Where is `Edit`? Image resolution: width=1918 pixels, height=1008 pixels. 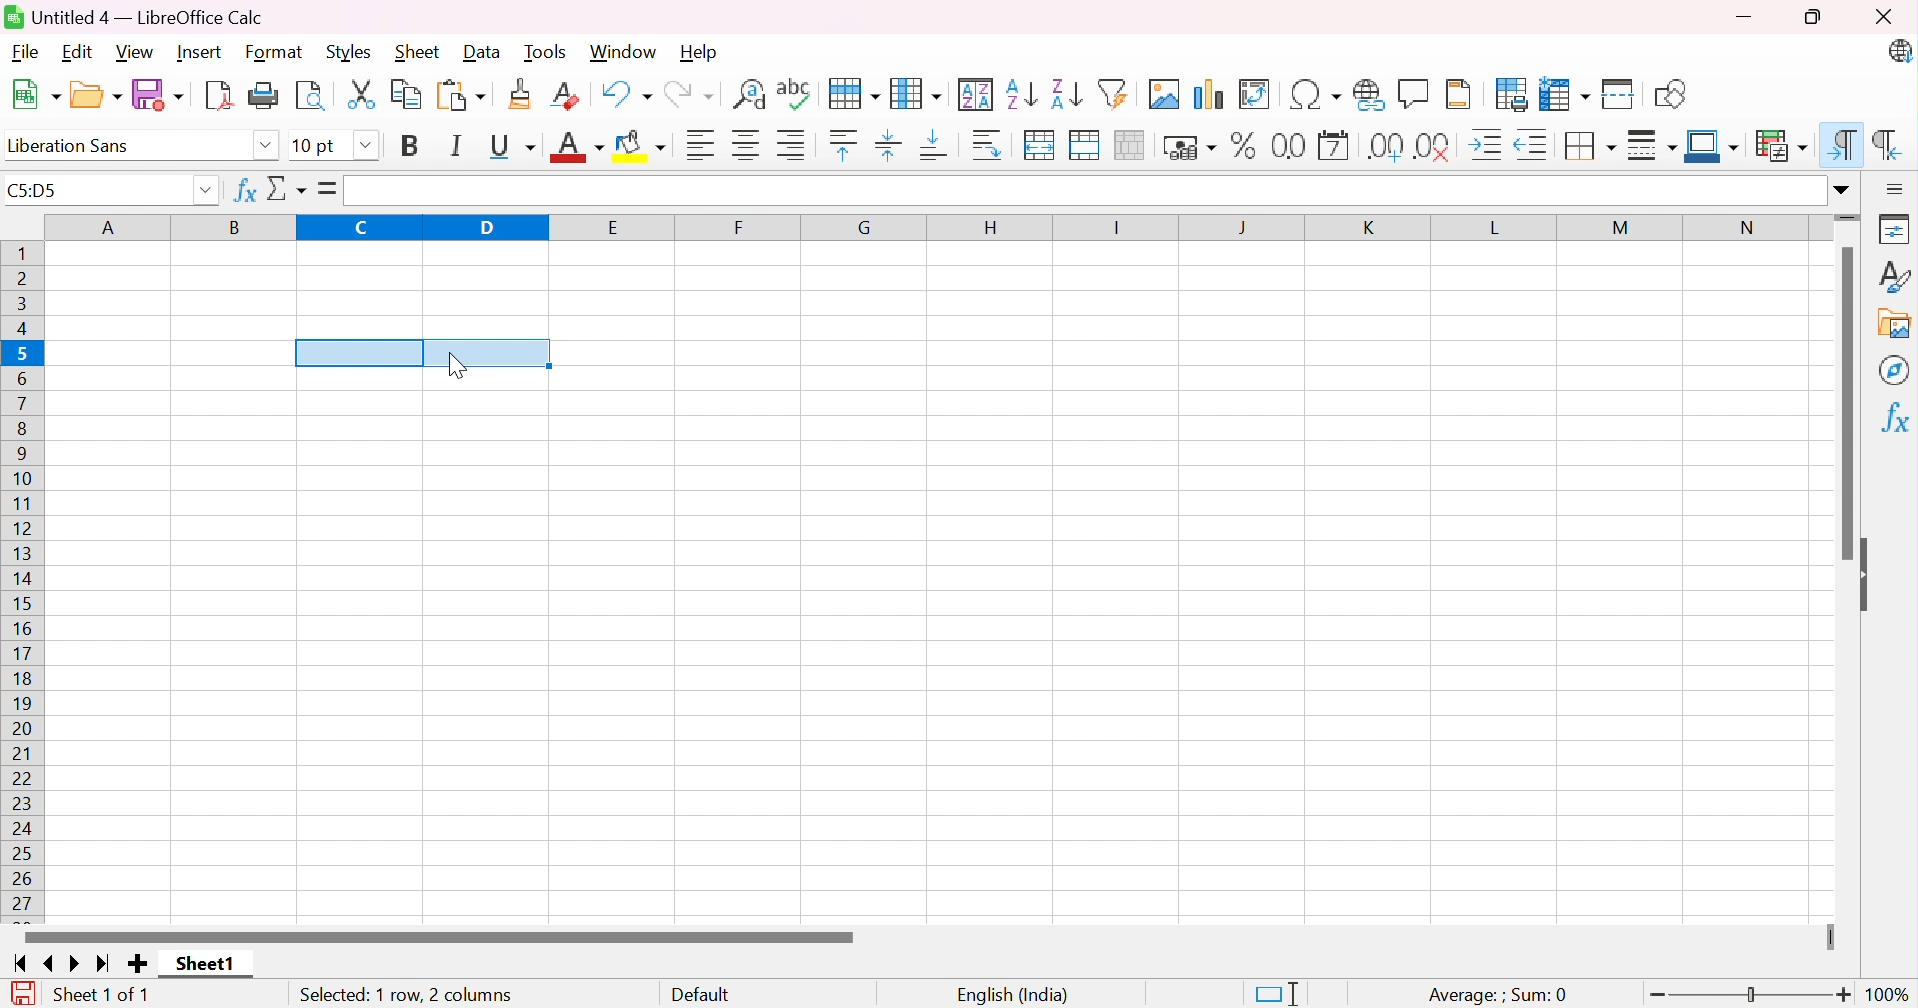 Edit is located at coordinates (76, 53).